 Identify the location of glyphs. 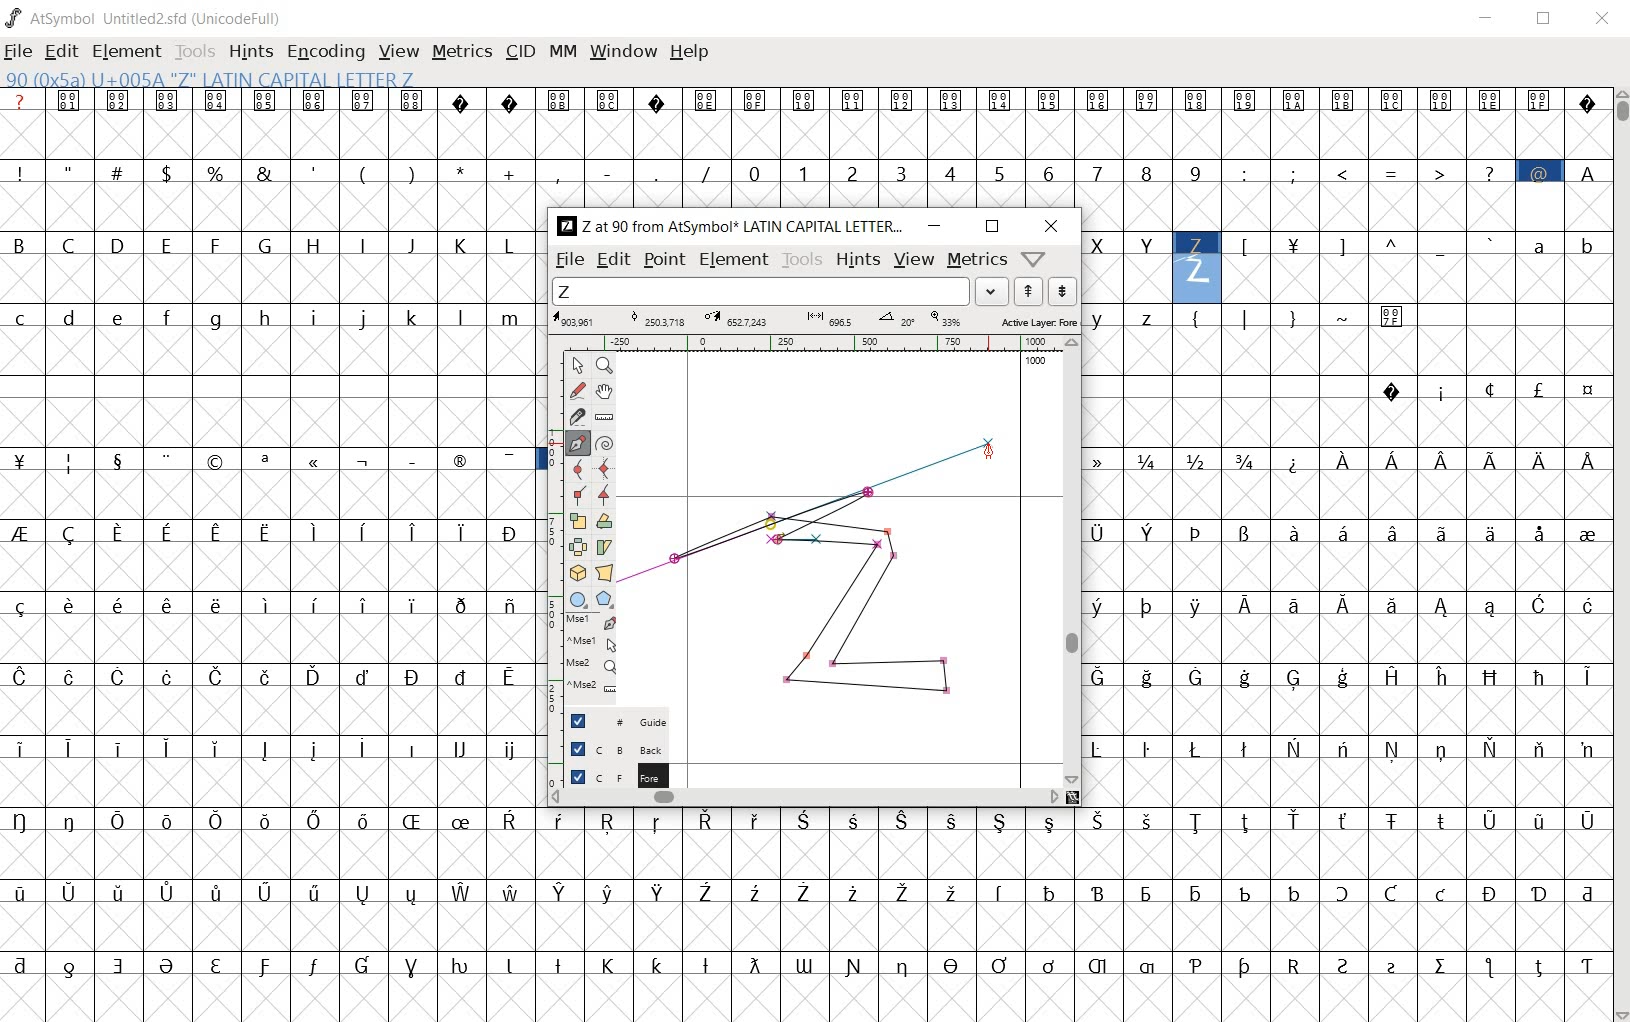
(269, 544).